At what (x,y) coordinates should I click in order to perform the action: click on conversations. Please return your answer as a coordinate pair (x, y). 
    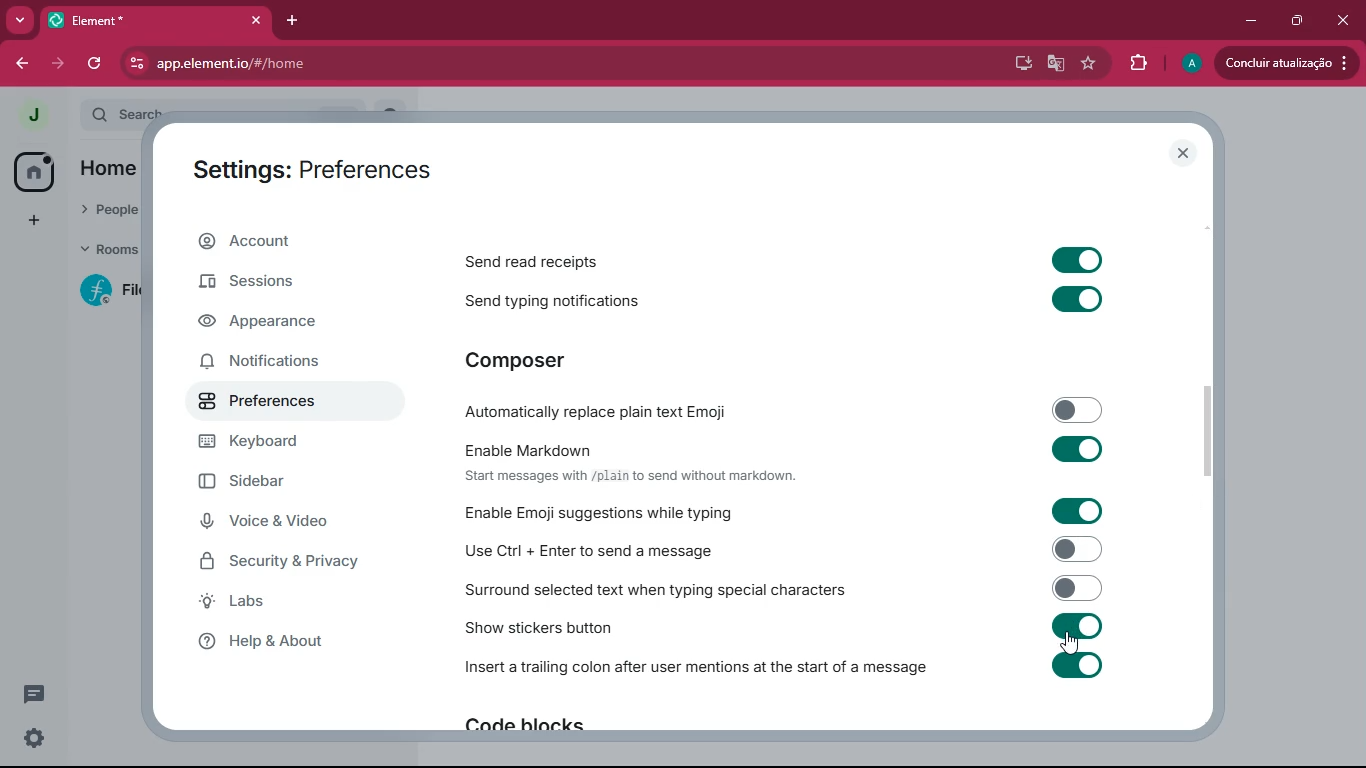
    Looking at the image, I should click on (31, 694).